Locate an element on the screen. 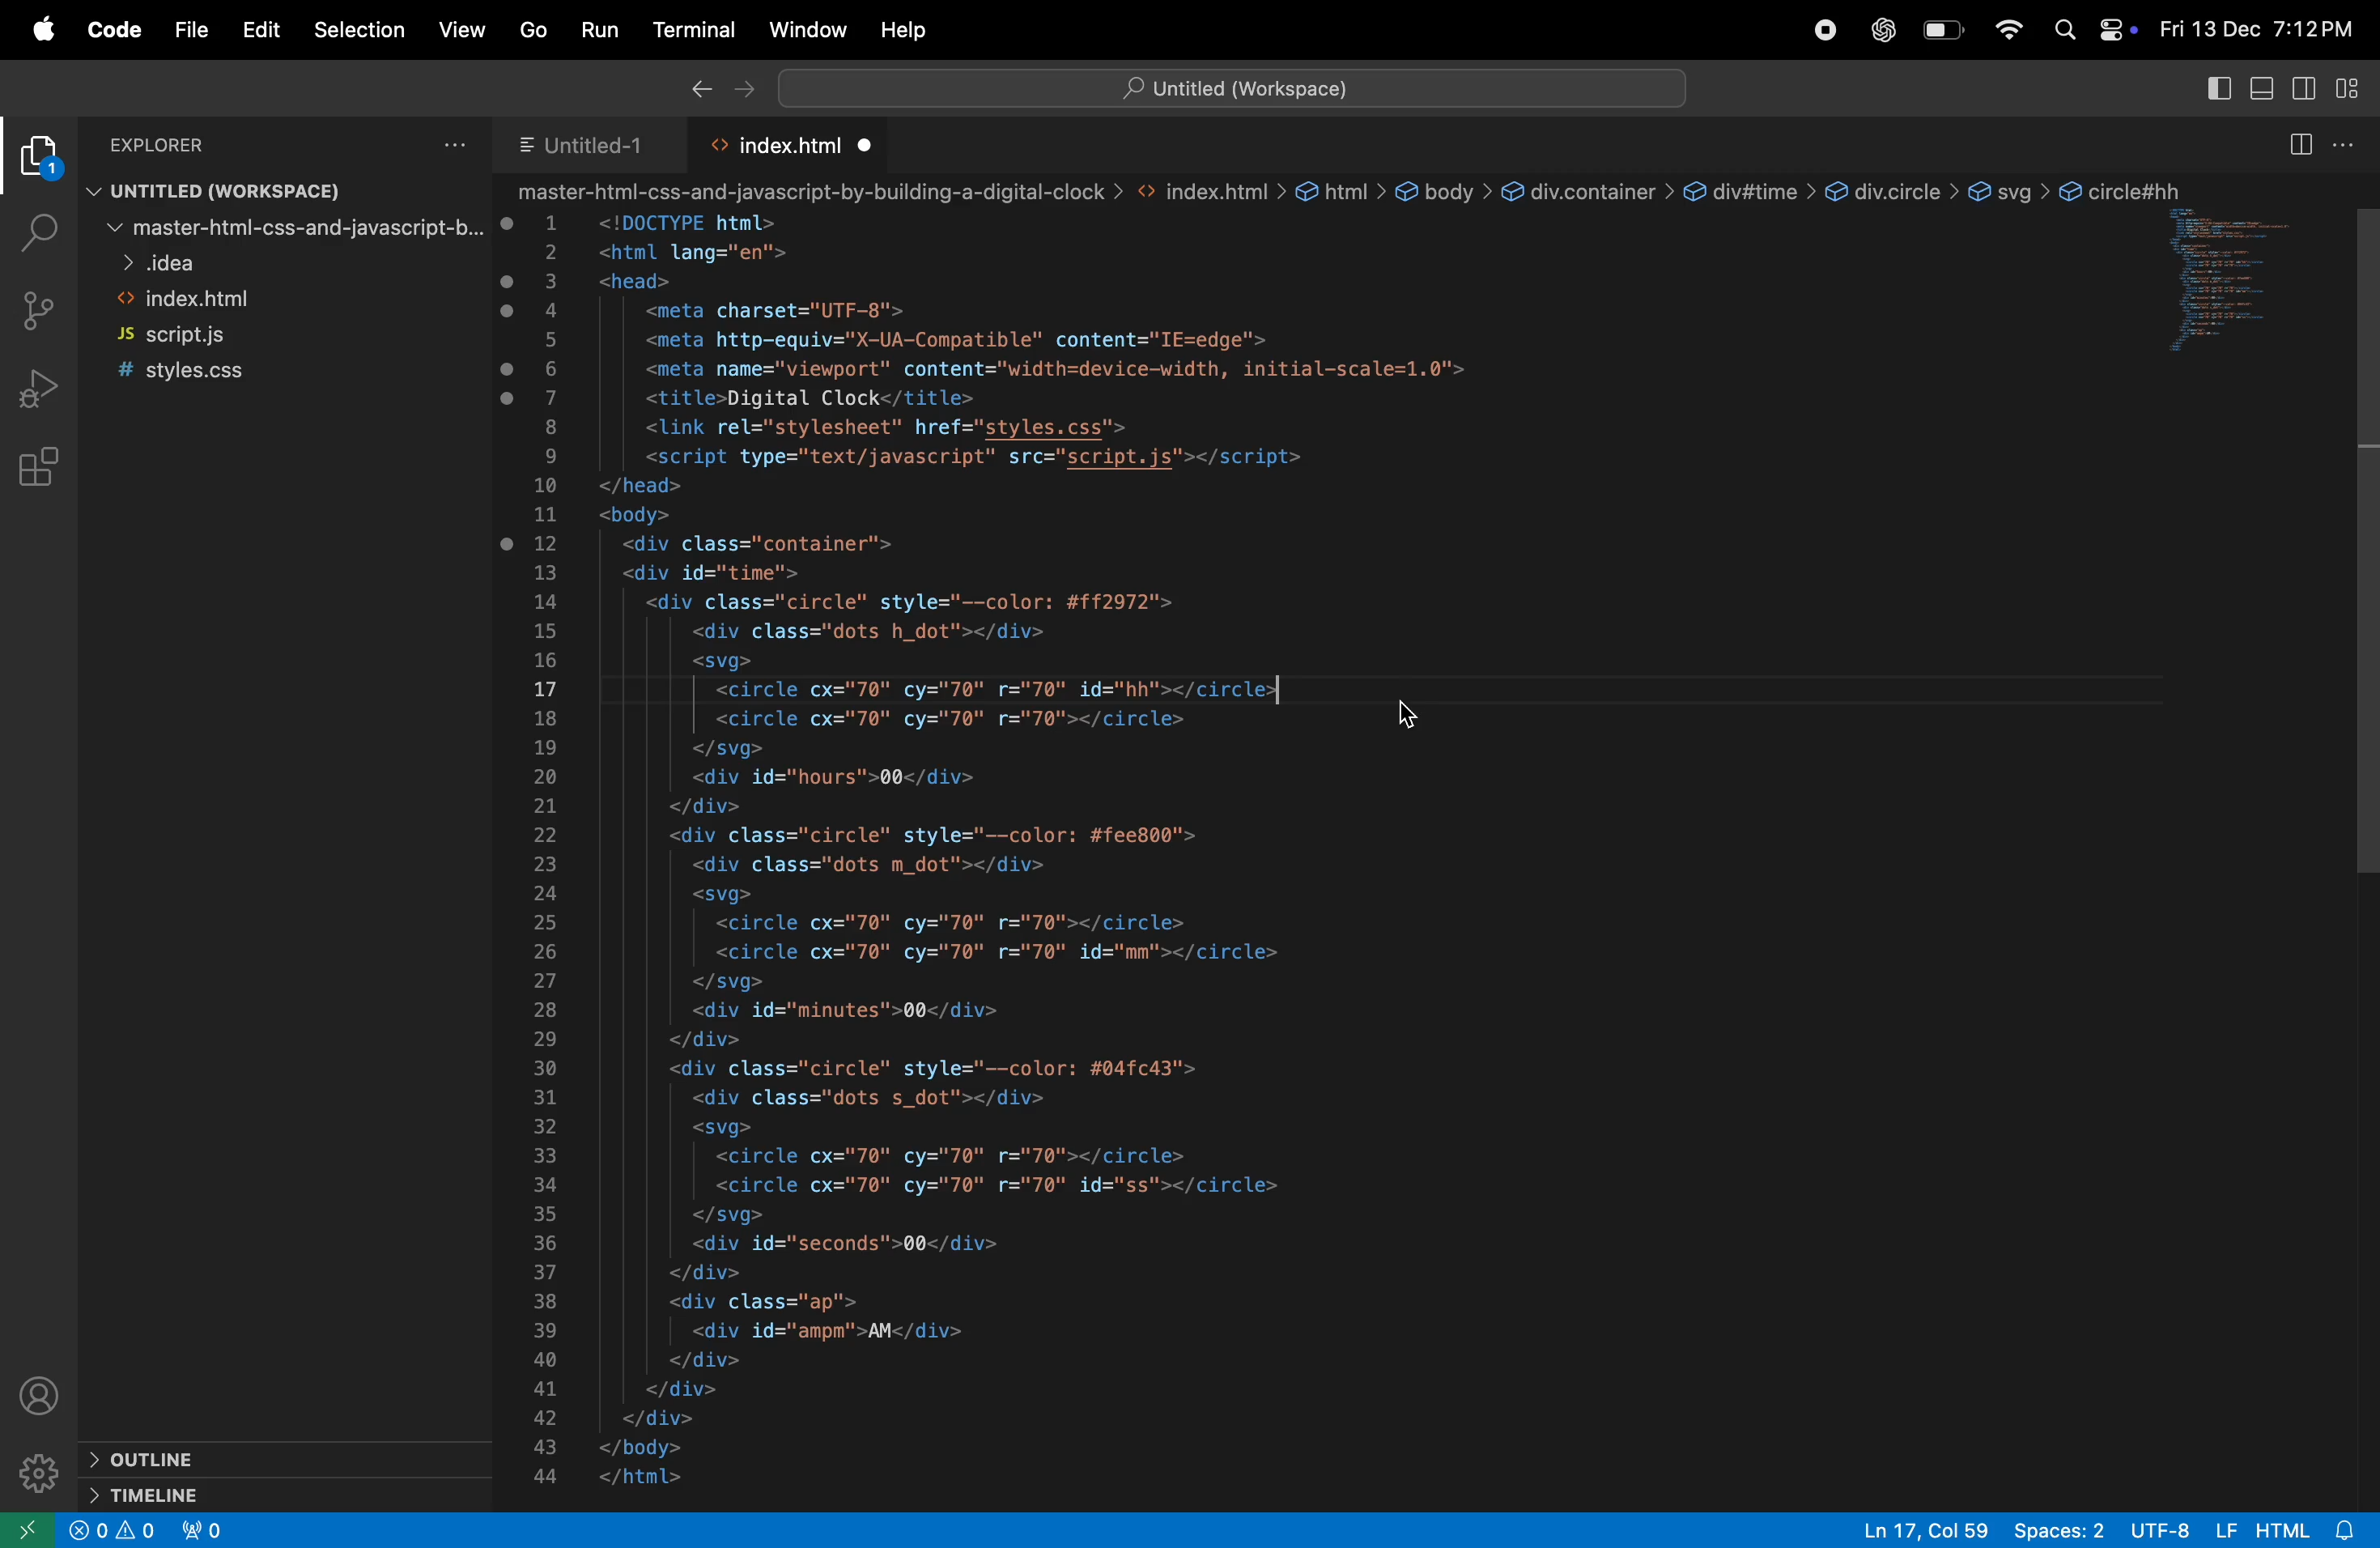  options is located at coordinates (2347, 145).